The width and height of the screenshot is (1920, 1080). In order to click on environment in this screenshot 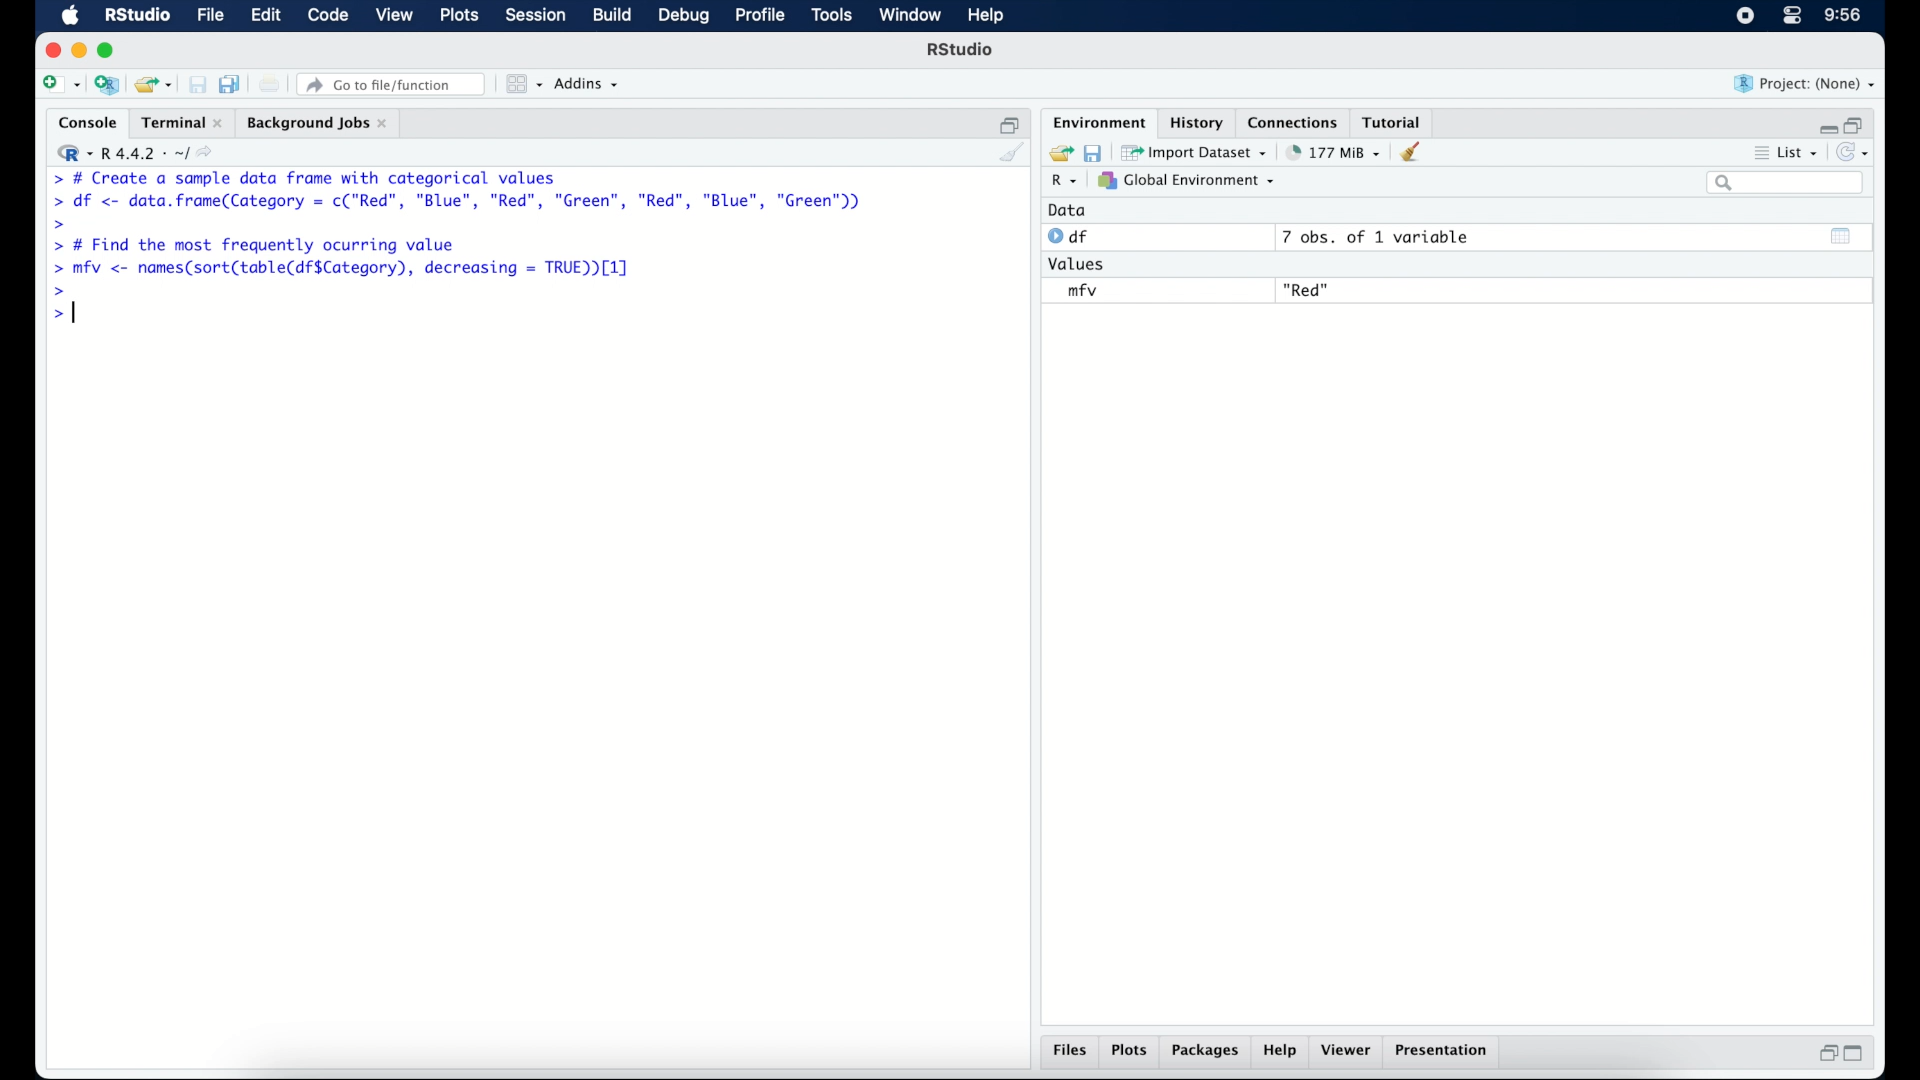, I will do `click(1098, 121)`.